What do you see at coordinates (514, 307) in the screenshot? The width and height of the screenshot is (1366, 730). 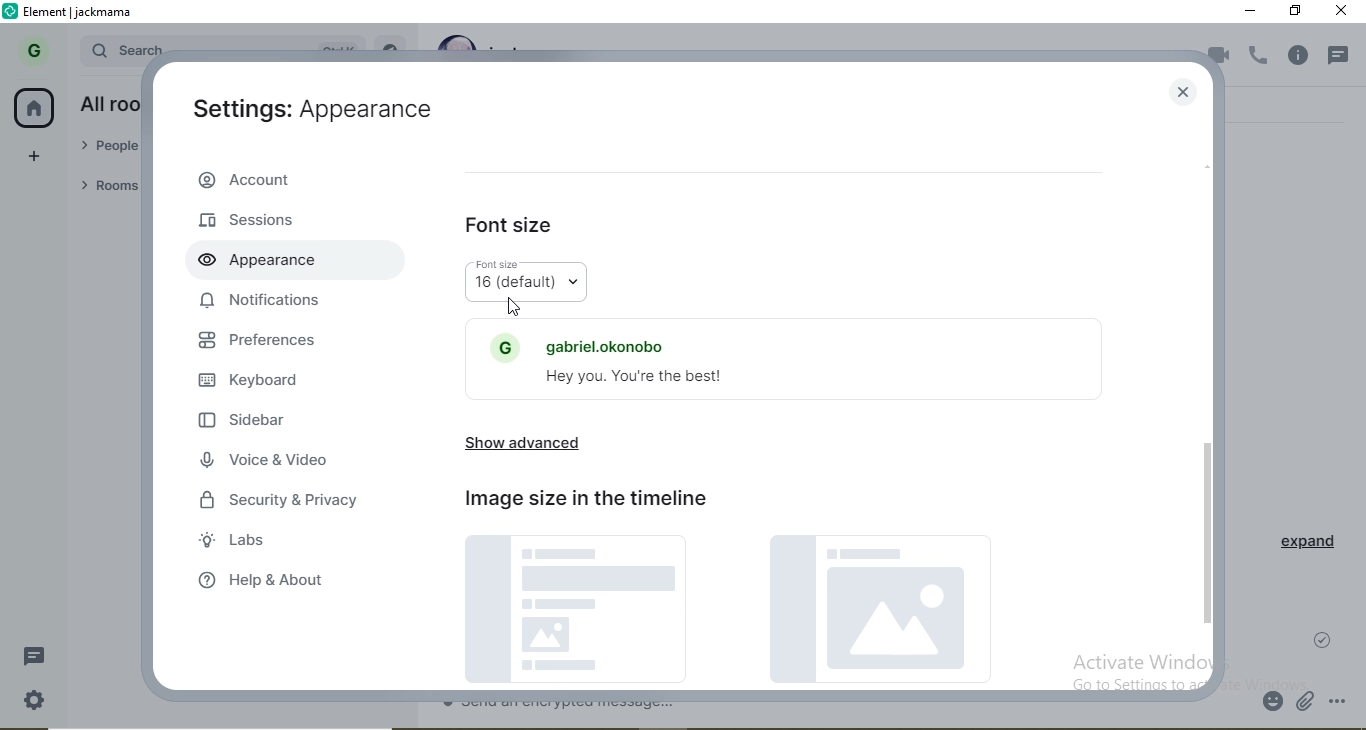 I see `cursor` at bounding box center [514, 307].